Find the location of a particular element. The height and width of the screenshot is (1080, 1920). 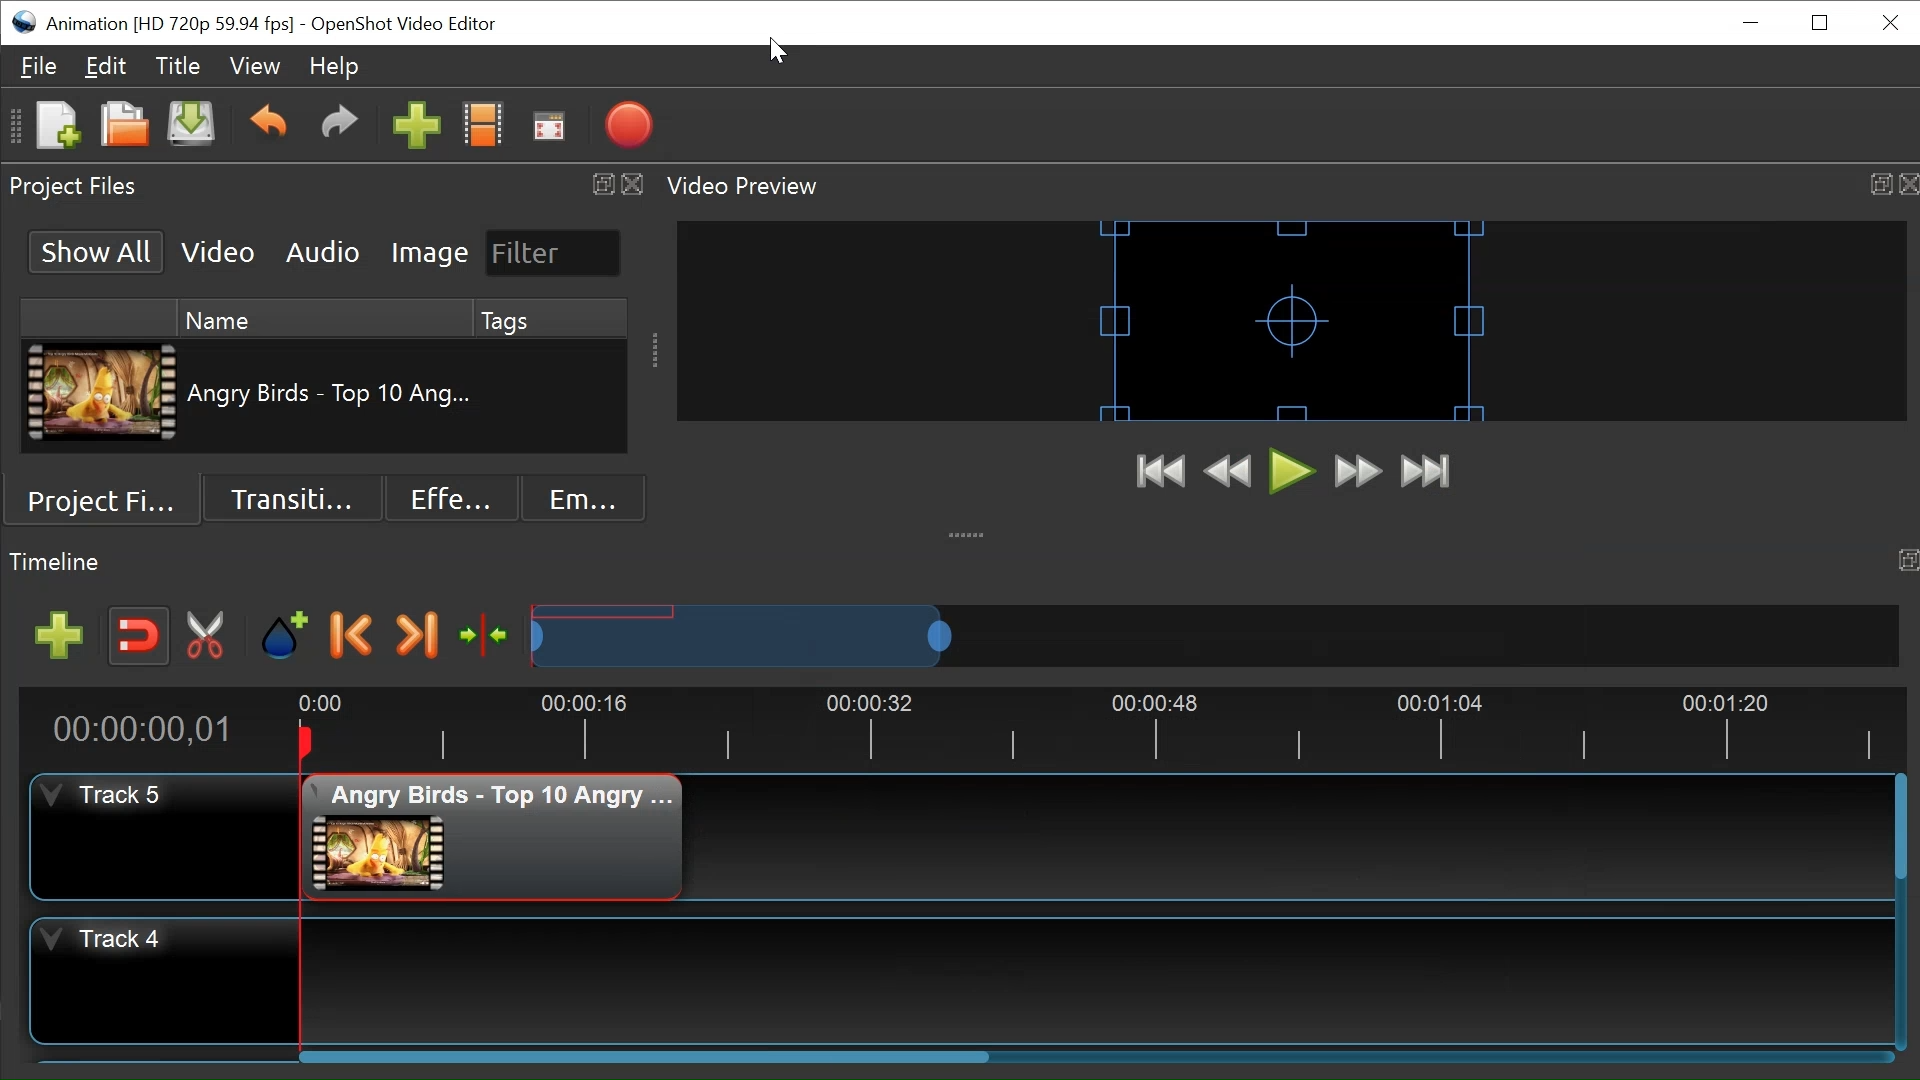

Horizontal Scroll bar is located at coordinates (651, 1057).